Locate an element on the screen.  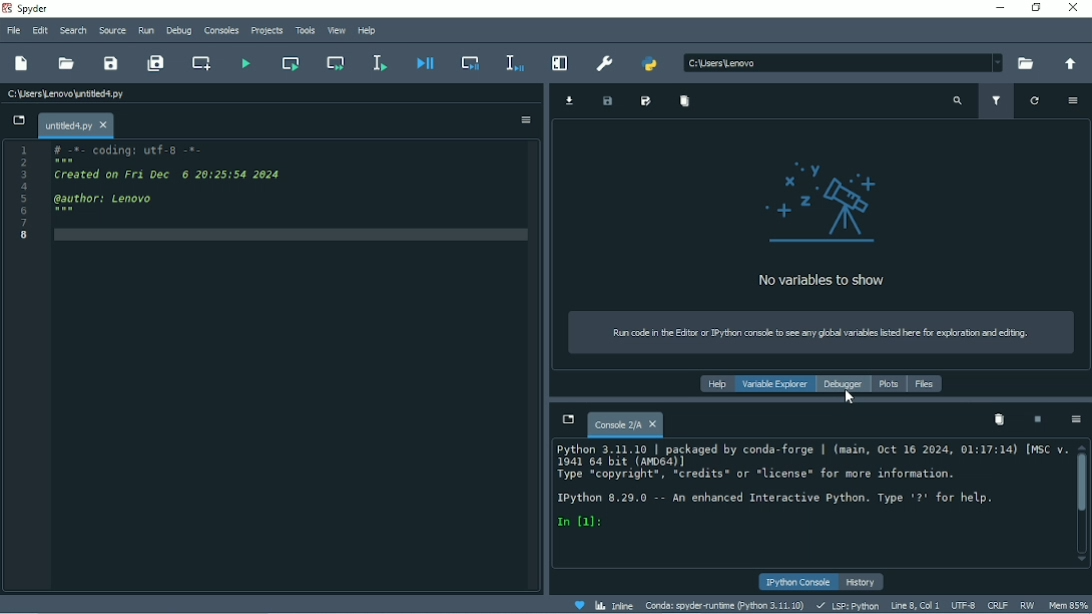
Save file is located at coordinates (112, 63).